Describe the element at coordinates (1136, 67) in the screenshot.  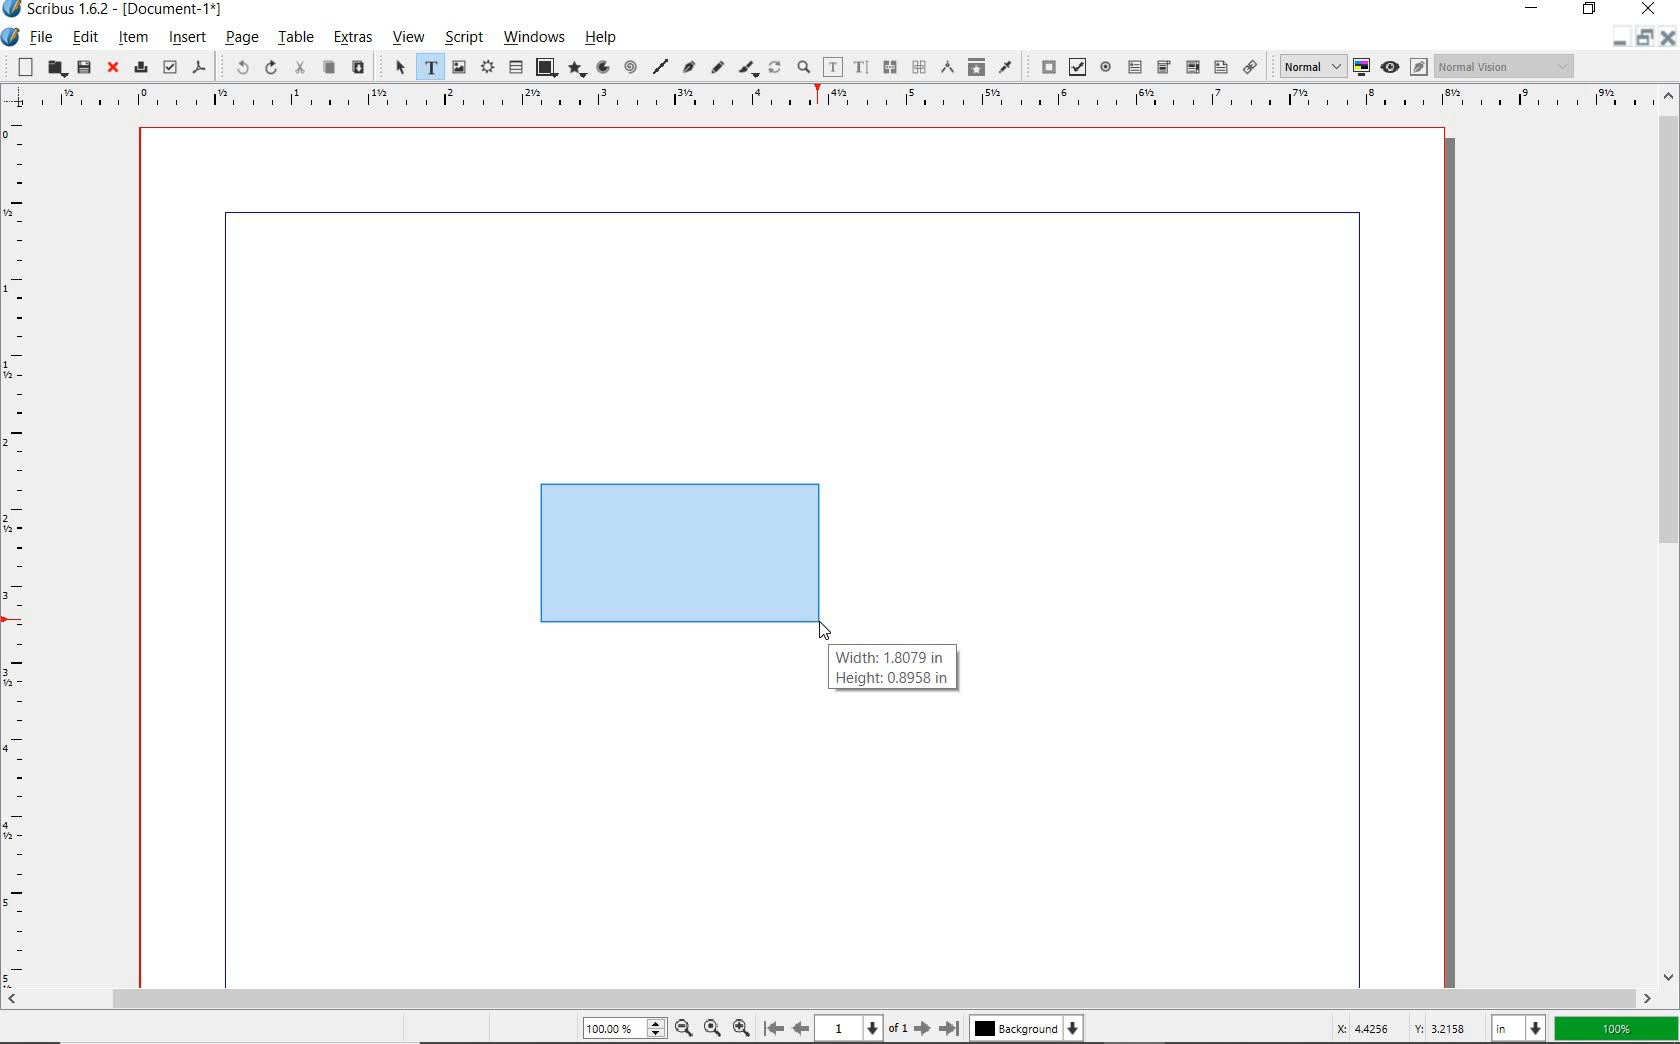
I see `pdf text field` at that location.